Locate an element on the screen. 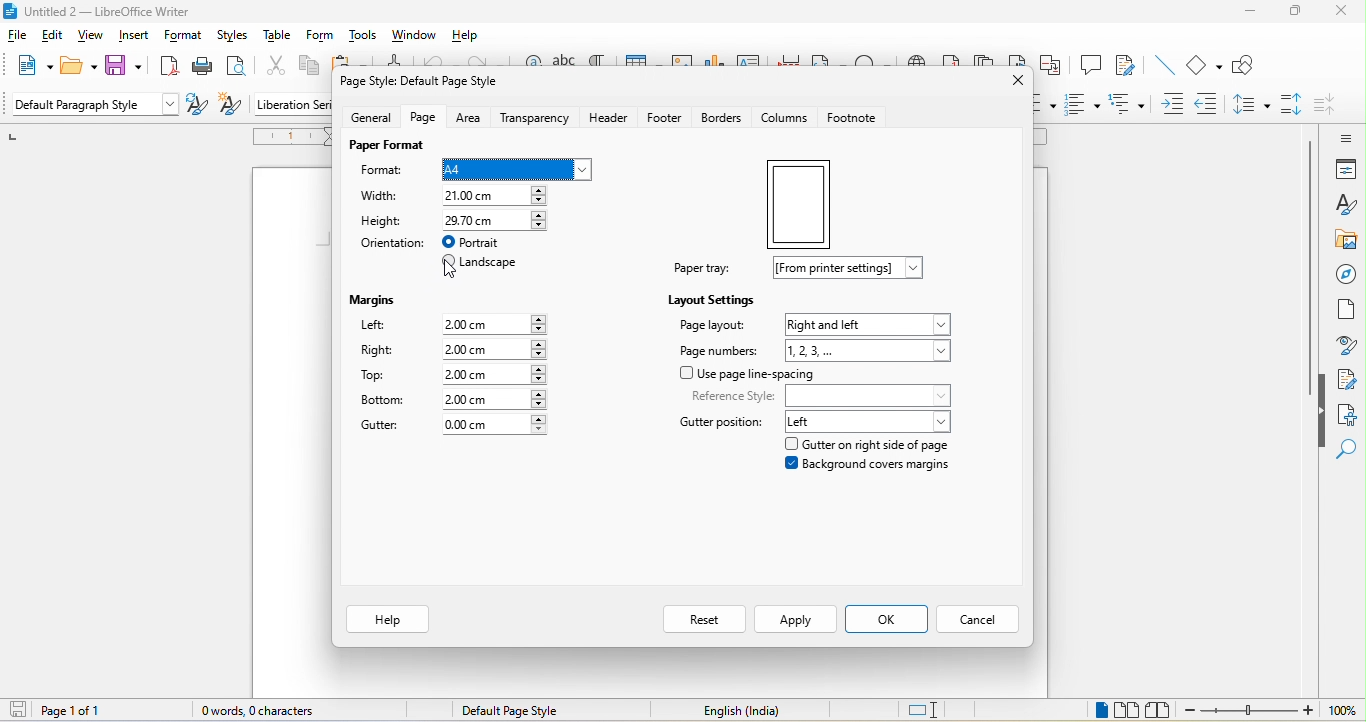 This screenshot has width=1366, height=722. footer is located at coordinates (667, 118).